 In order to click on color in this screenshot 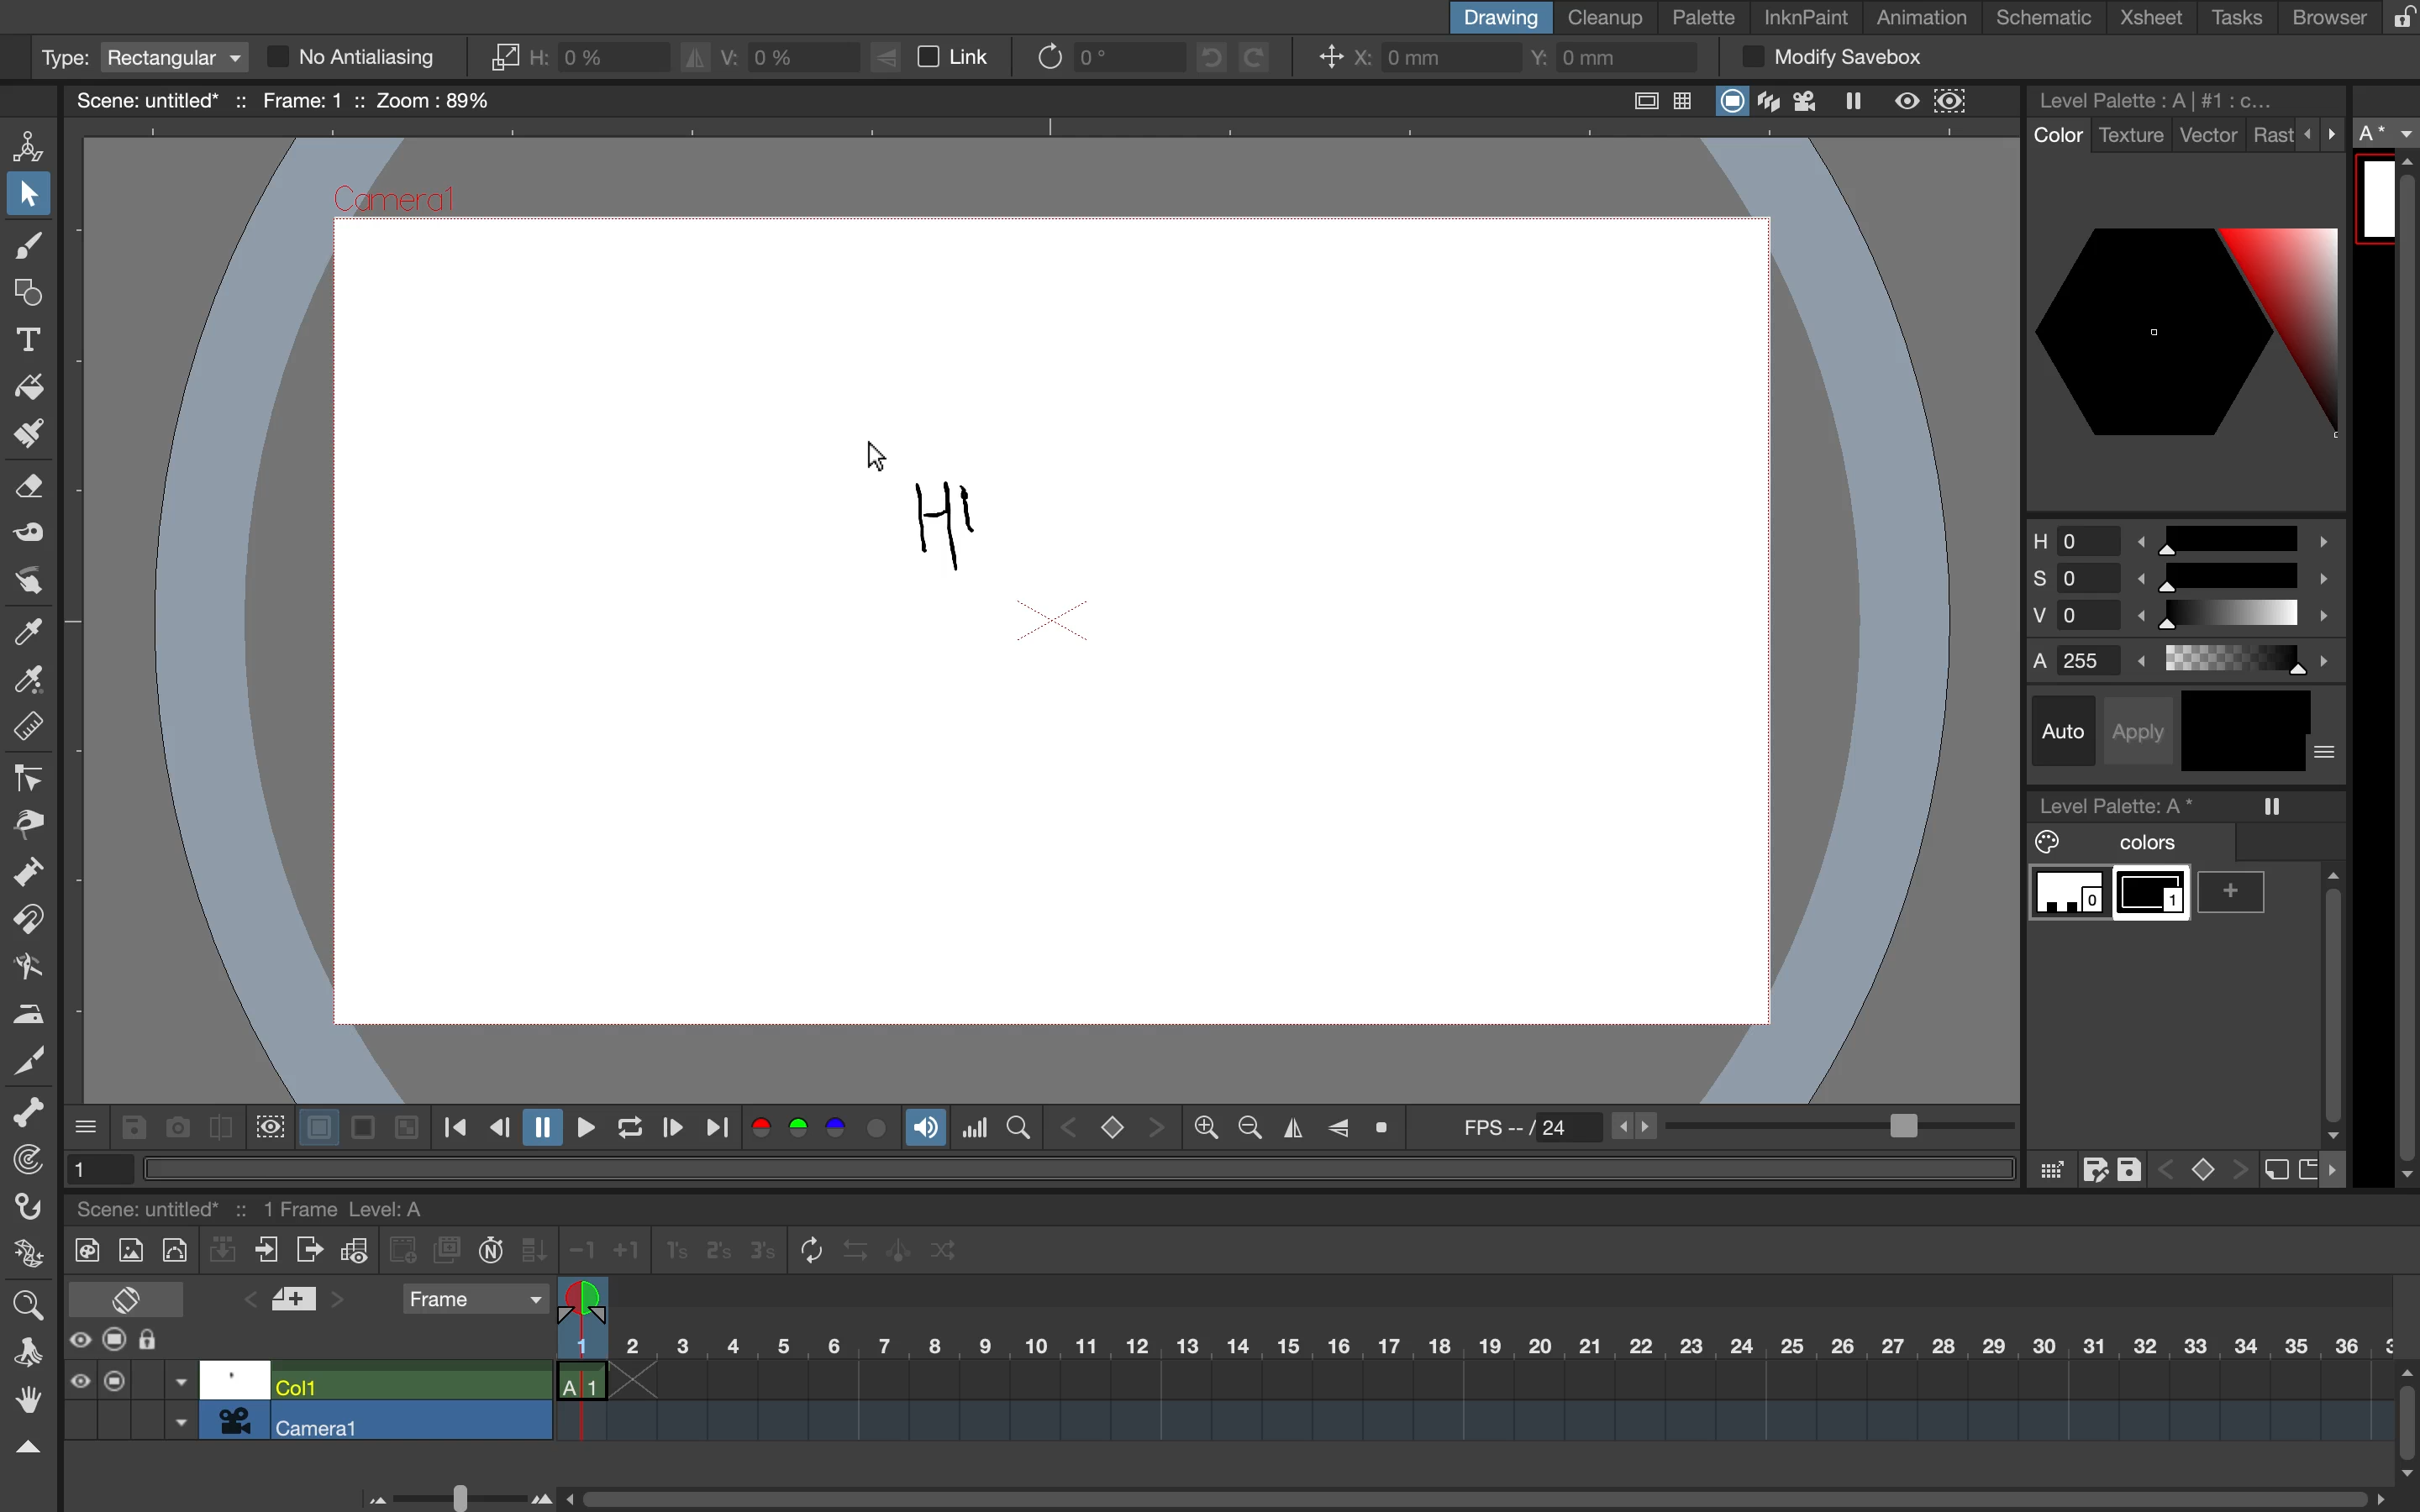, I will do `click(2055, 136)`.